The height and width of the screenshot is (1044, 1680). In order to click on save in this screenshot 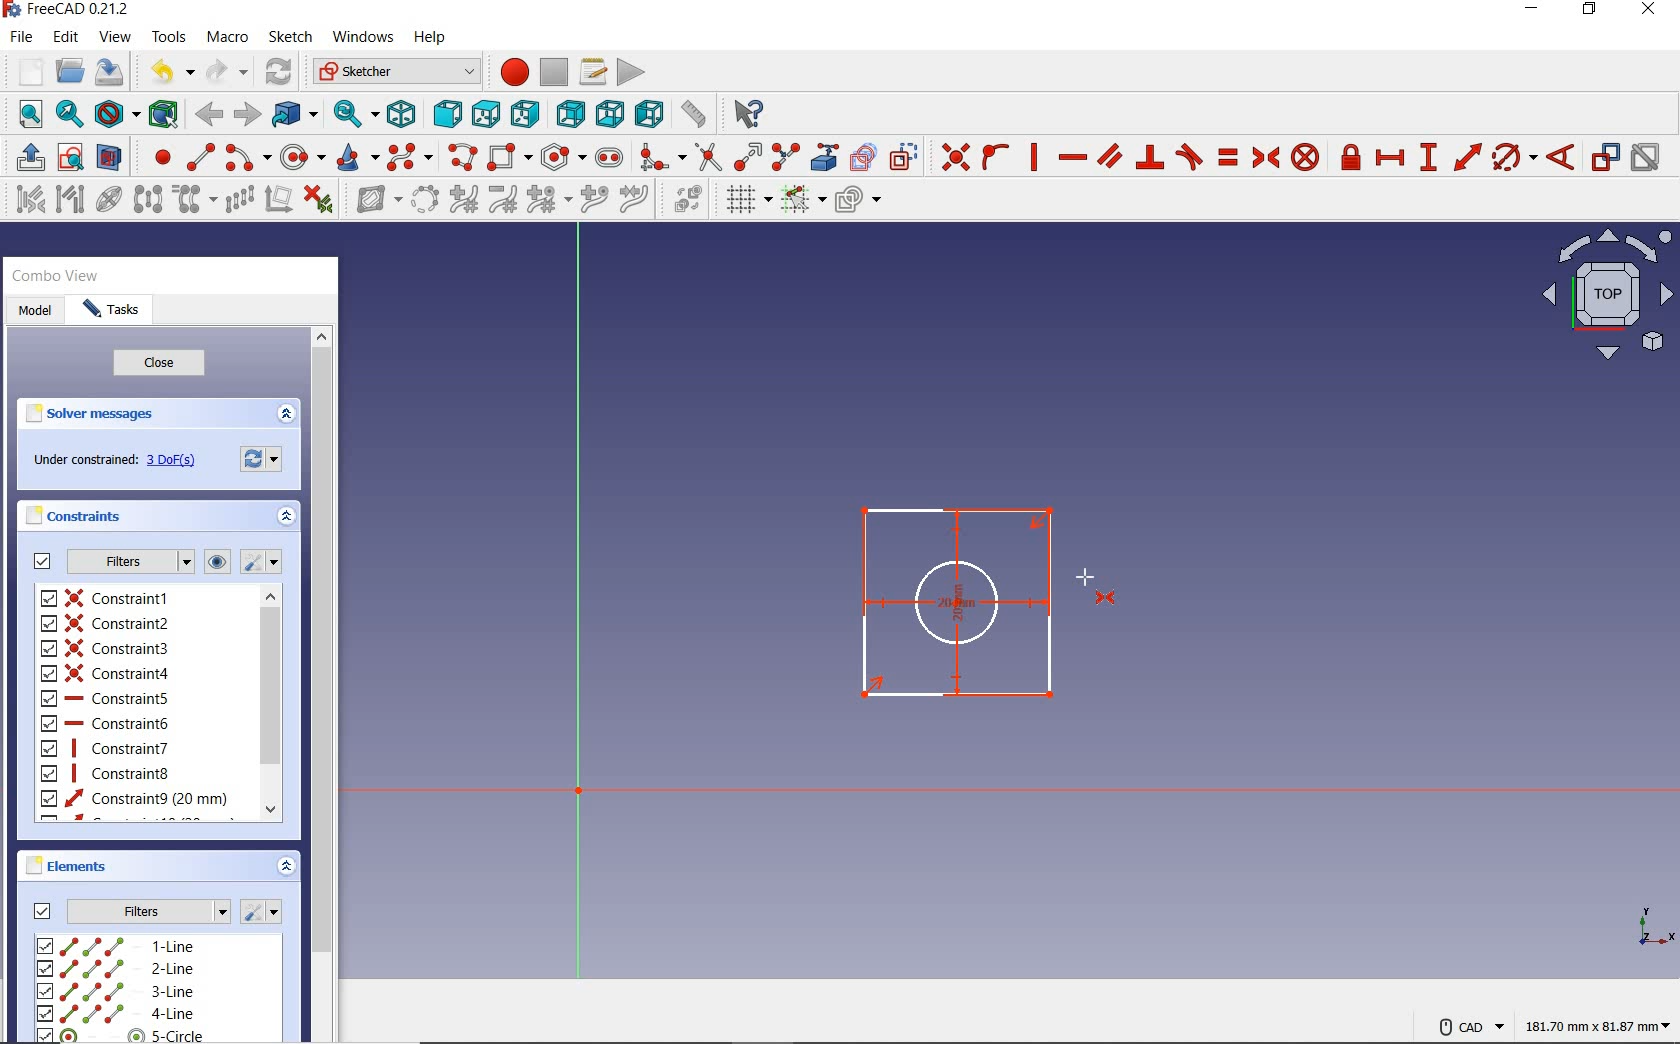, I will do `click(112, 72)`.